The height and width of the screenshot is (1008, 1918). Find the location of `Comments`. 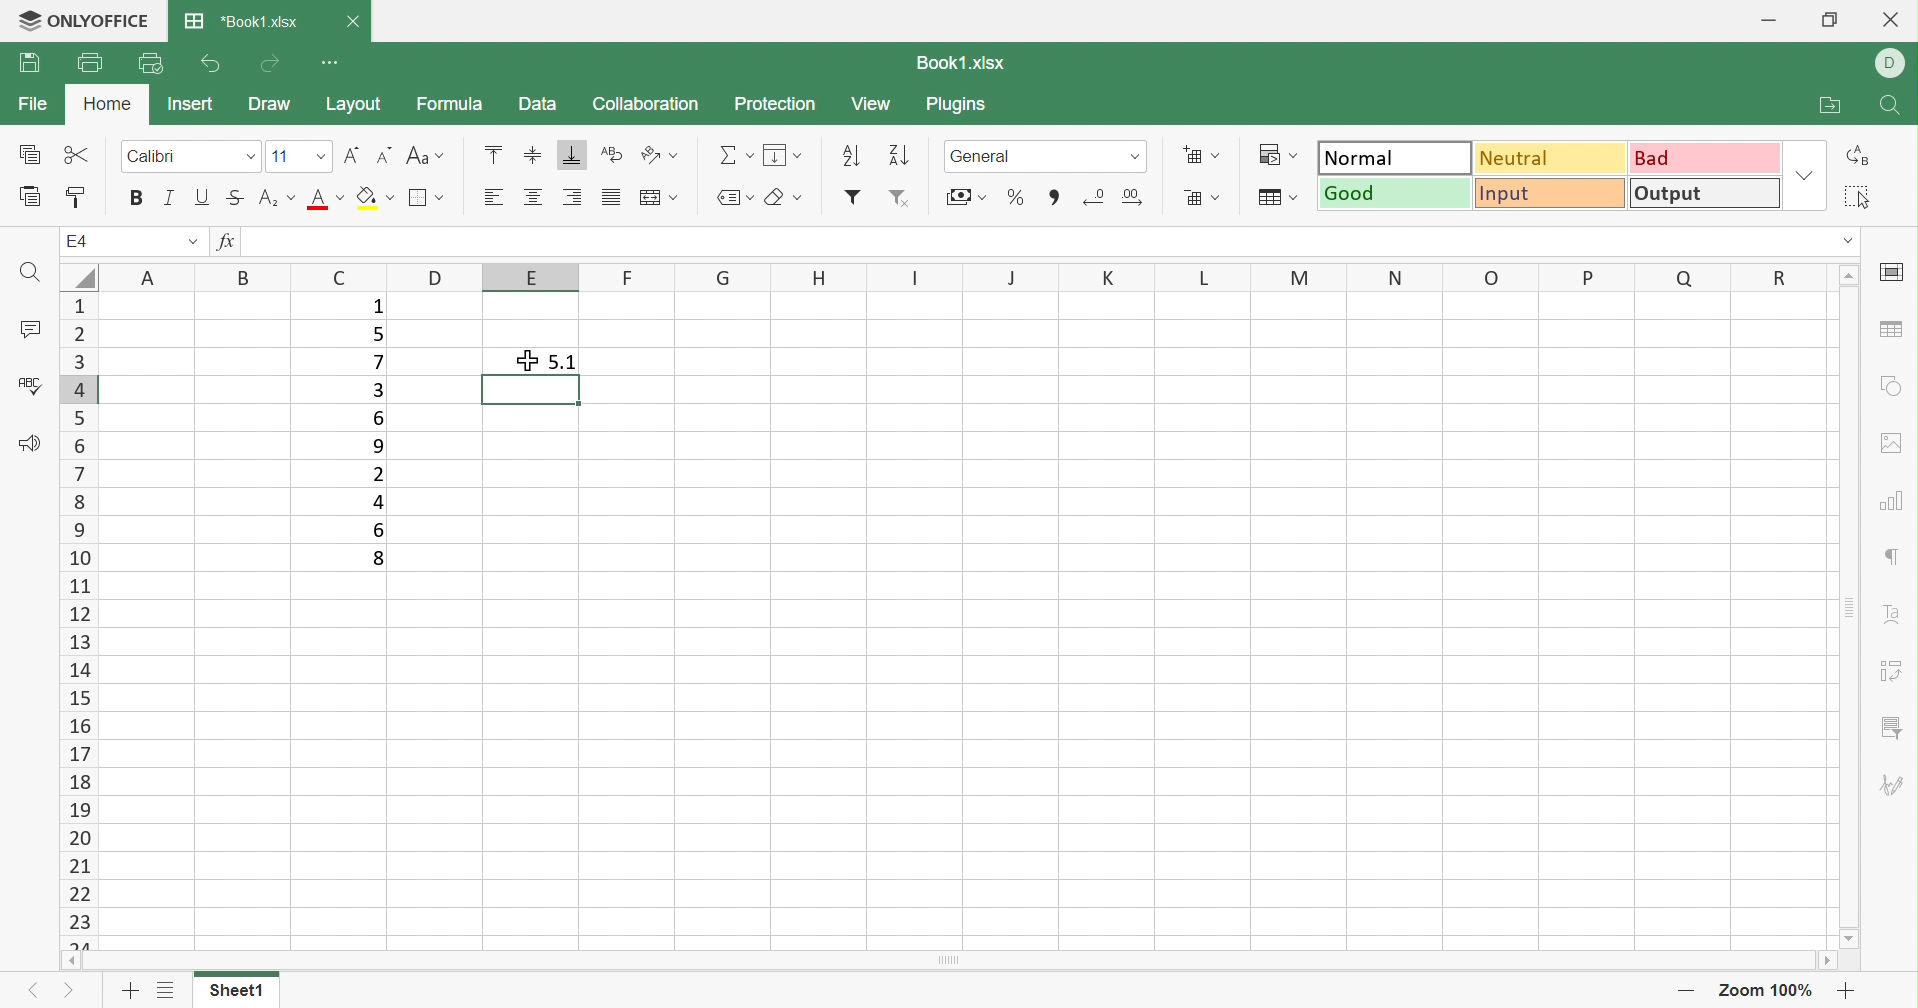

Comments is located at coordinates (29, 330).